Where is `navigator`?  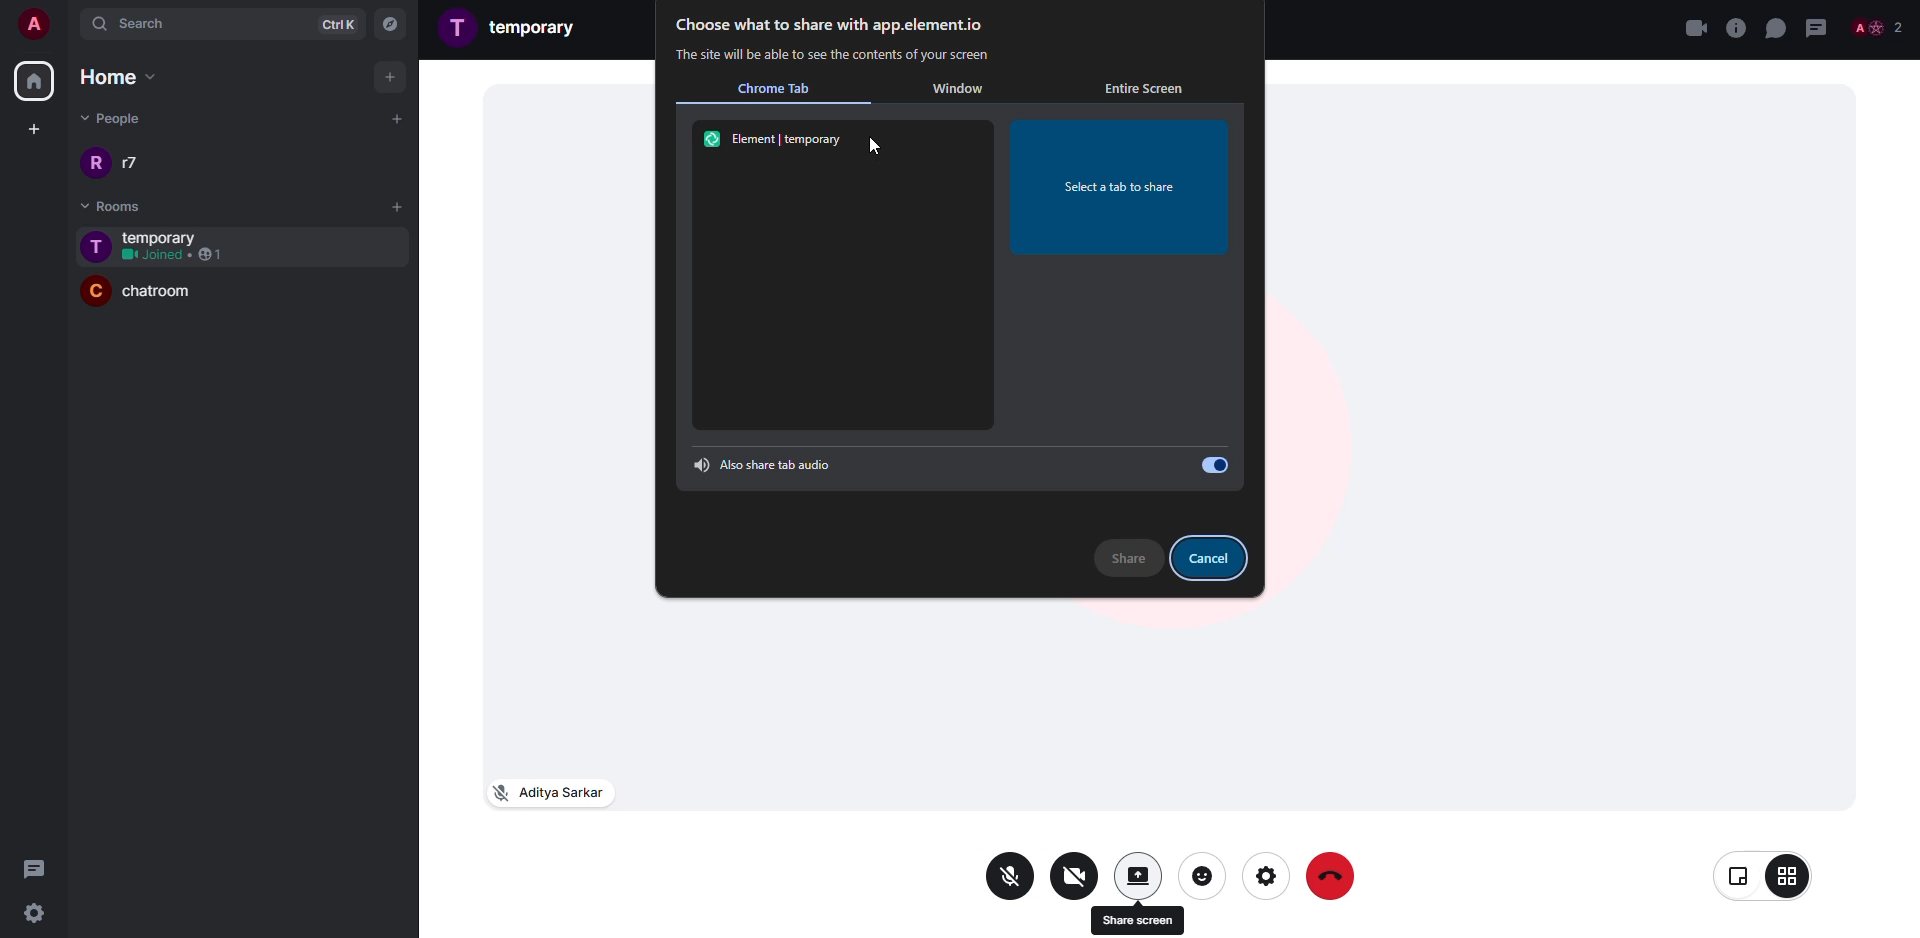 navigator is located at coordinates (389, 25).